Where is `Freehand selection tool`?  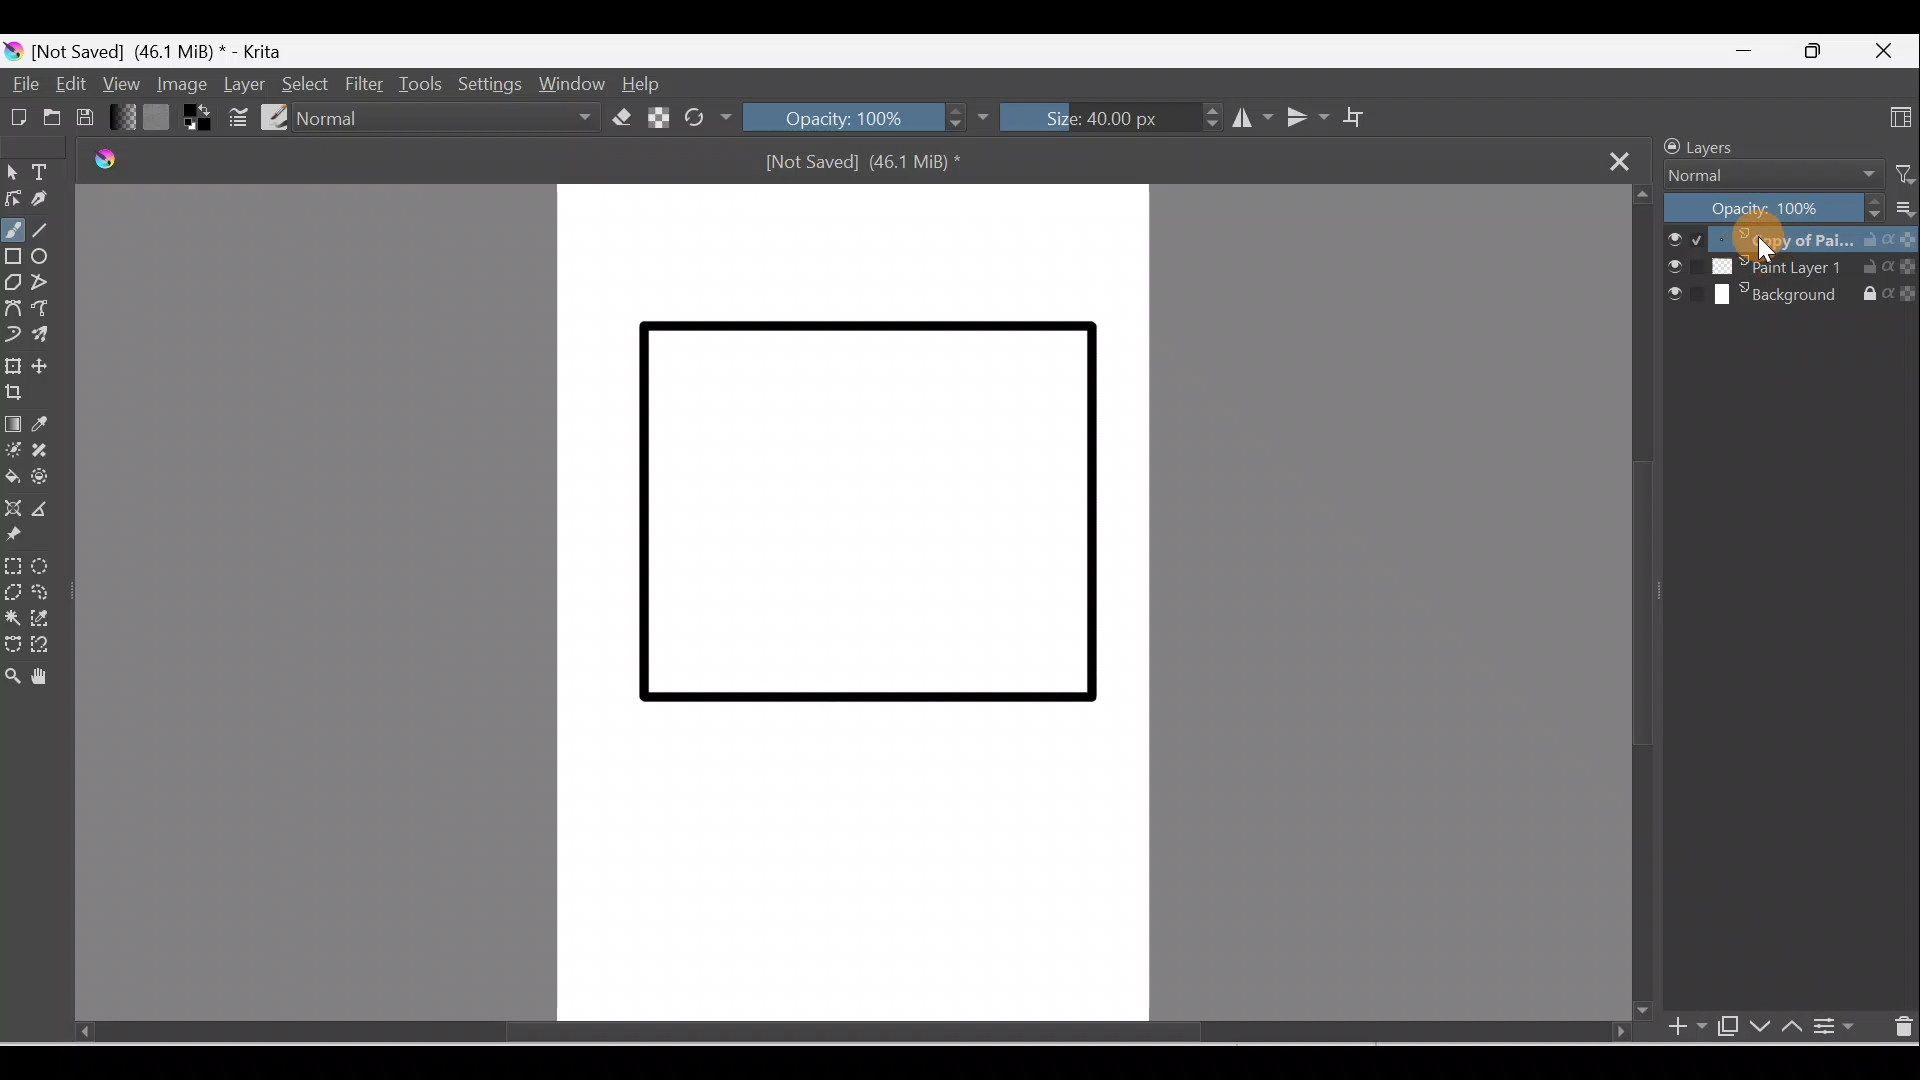
Freehand selection tool is located at coordinates (50, 592).